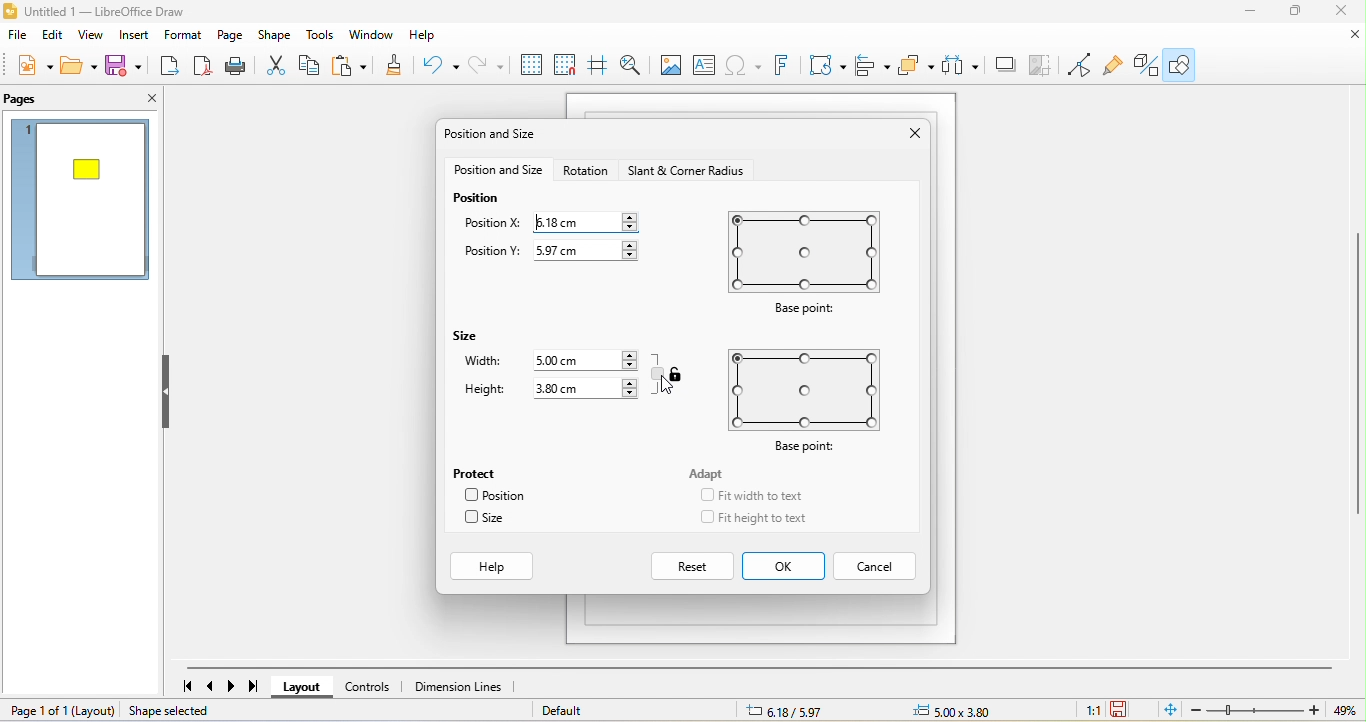  What do you see at coordinates (181, 712) in the screenshot?
I see `shape selected` at bounding box center [181, 712].